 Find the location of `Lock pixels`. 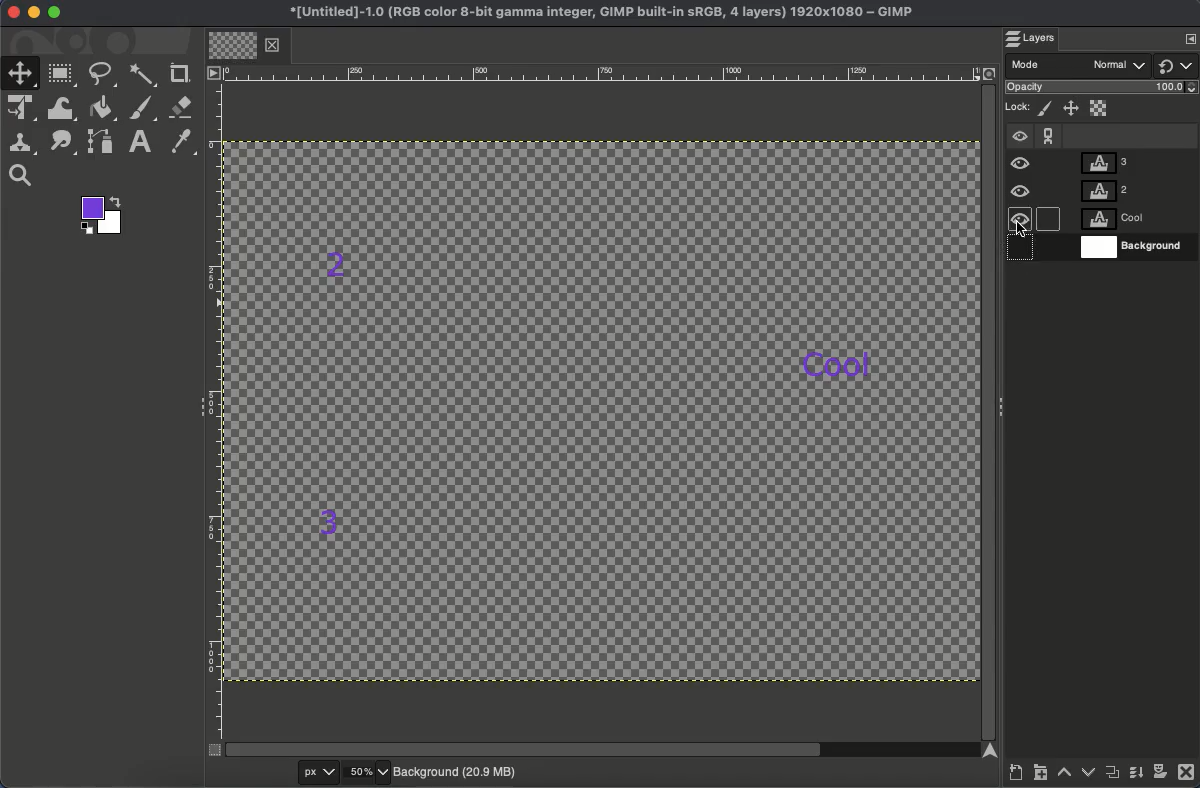

Lock pixels is located at coordinates (1047, 109).